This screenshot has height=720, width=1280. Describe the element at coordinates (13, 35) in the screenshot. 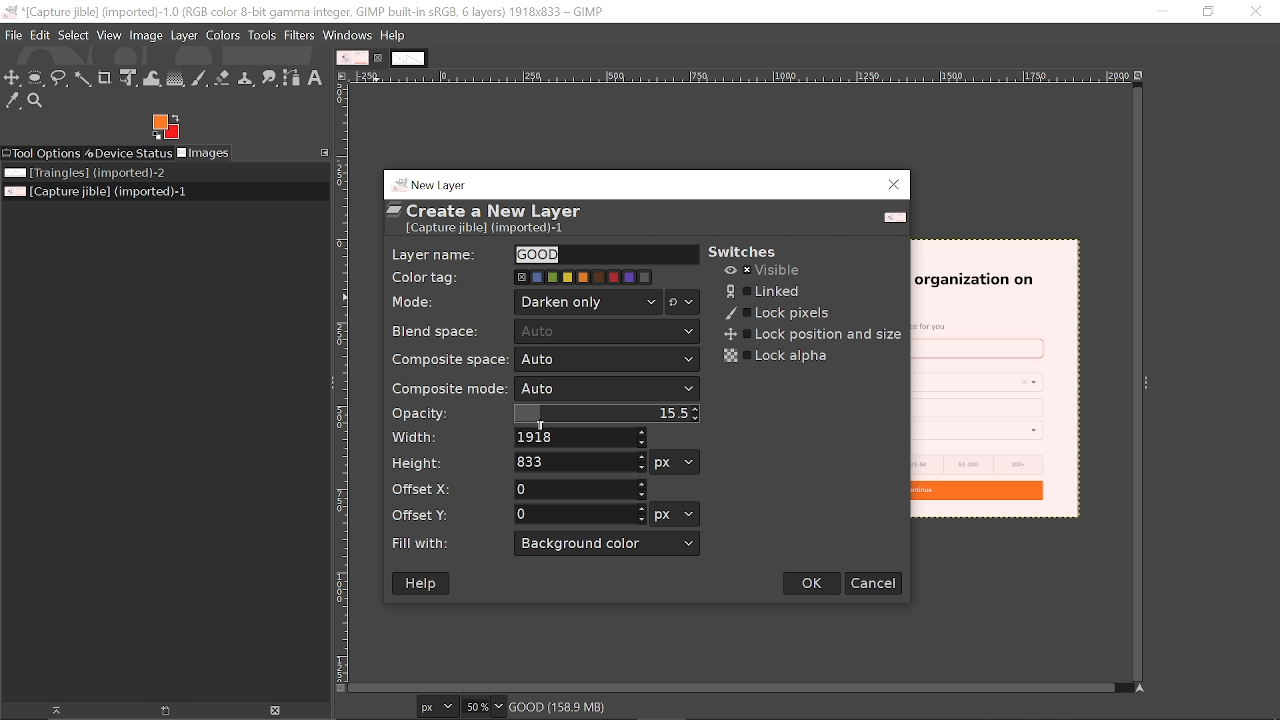

I see `File` at that location.